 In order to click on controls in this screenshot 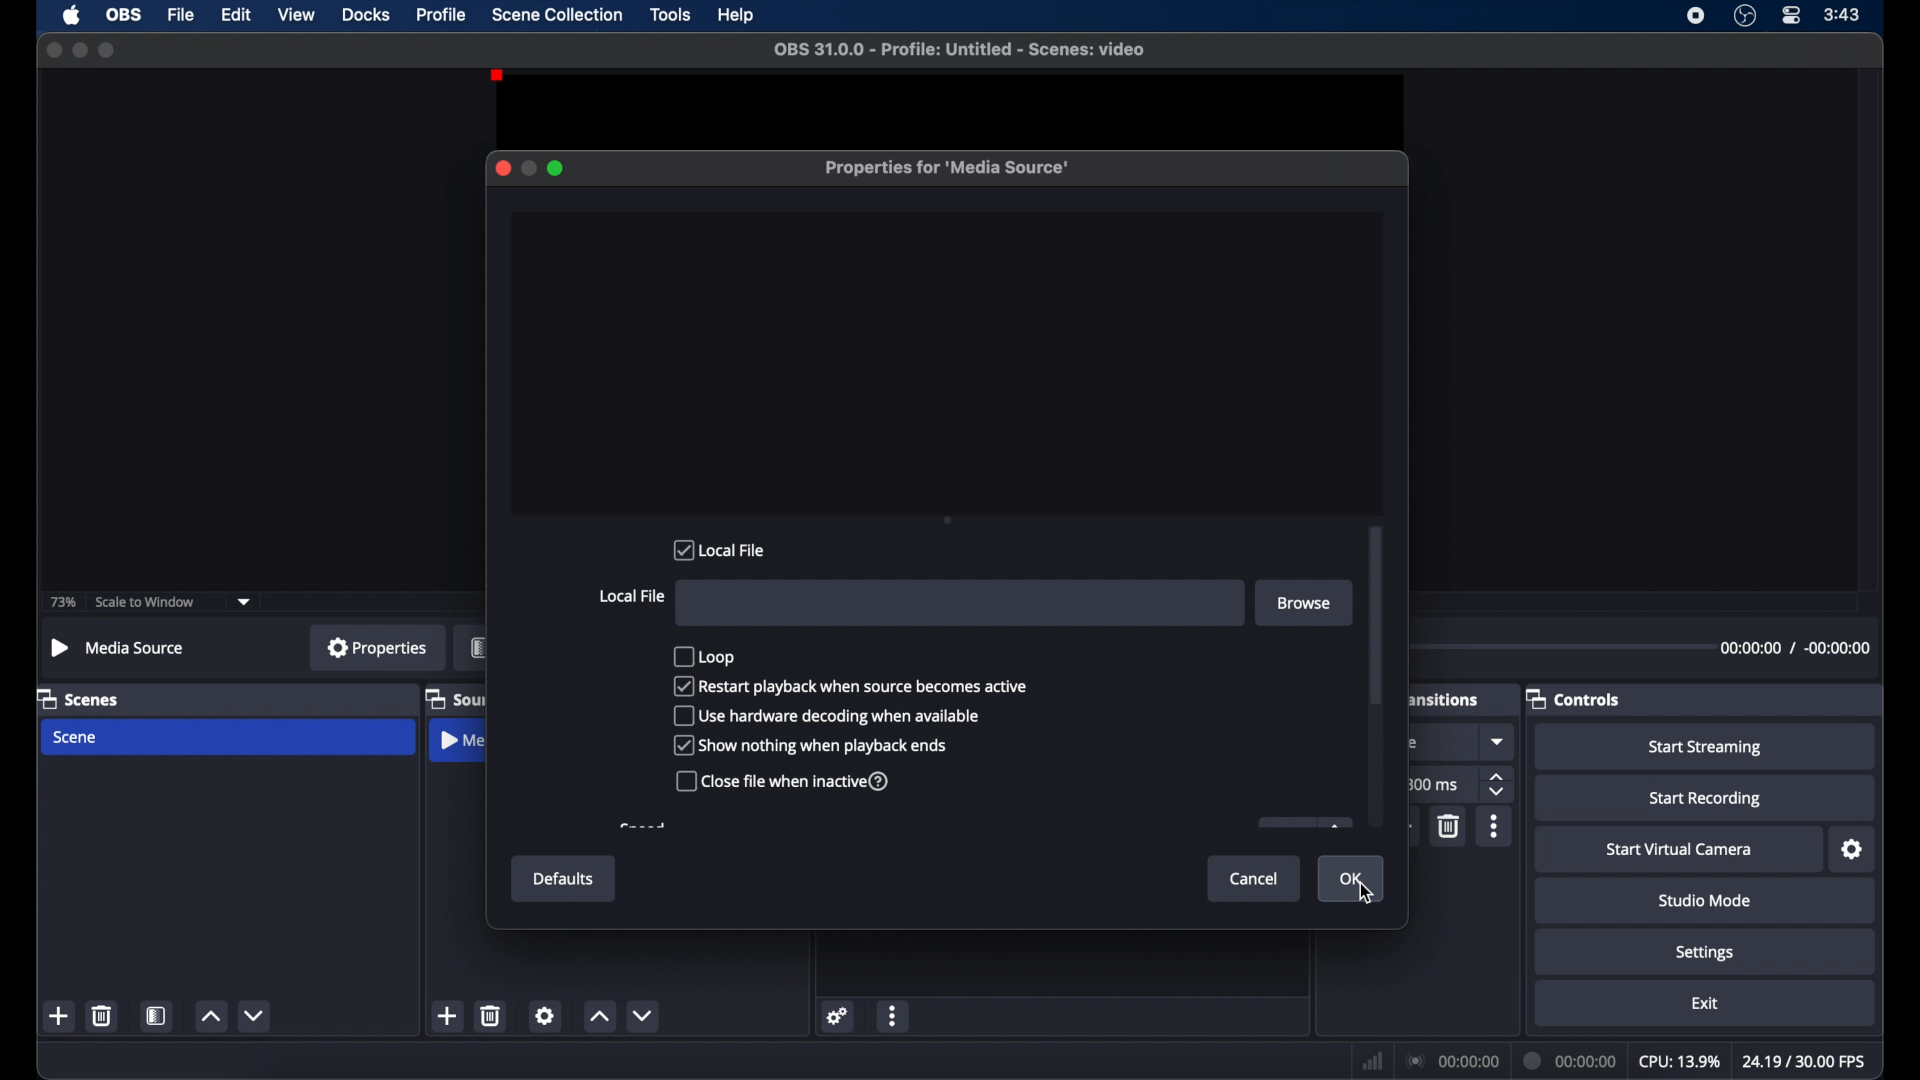, I will do `click(1573, 699)`.